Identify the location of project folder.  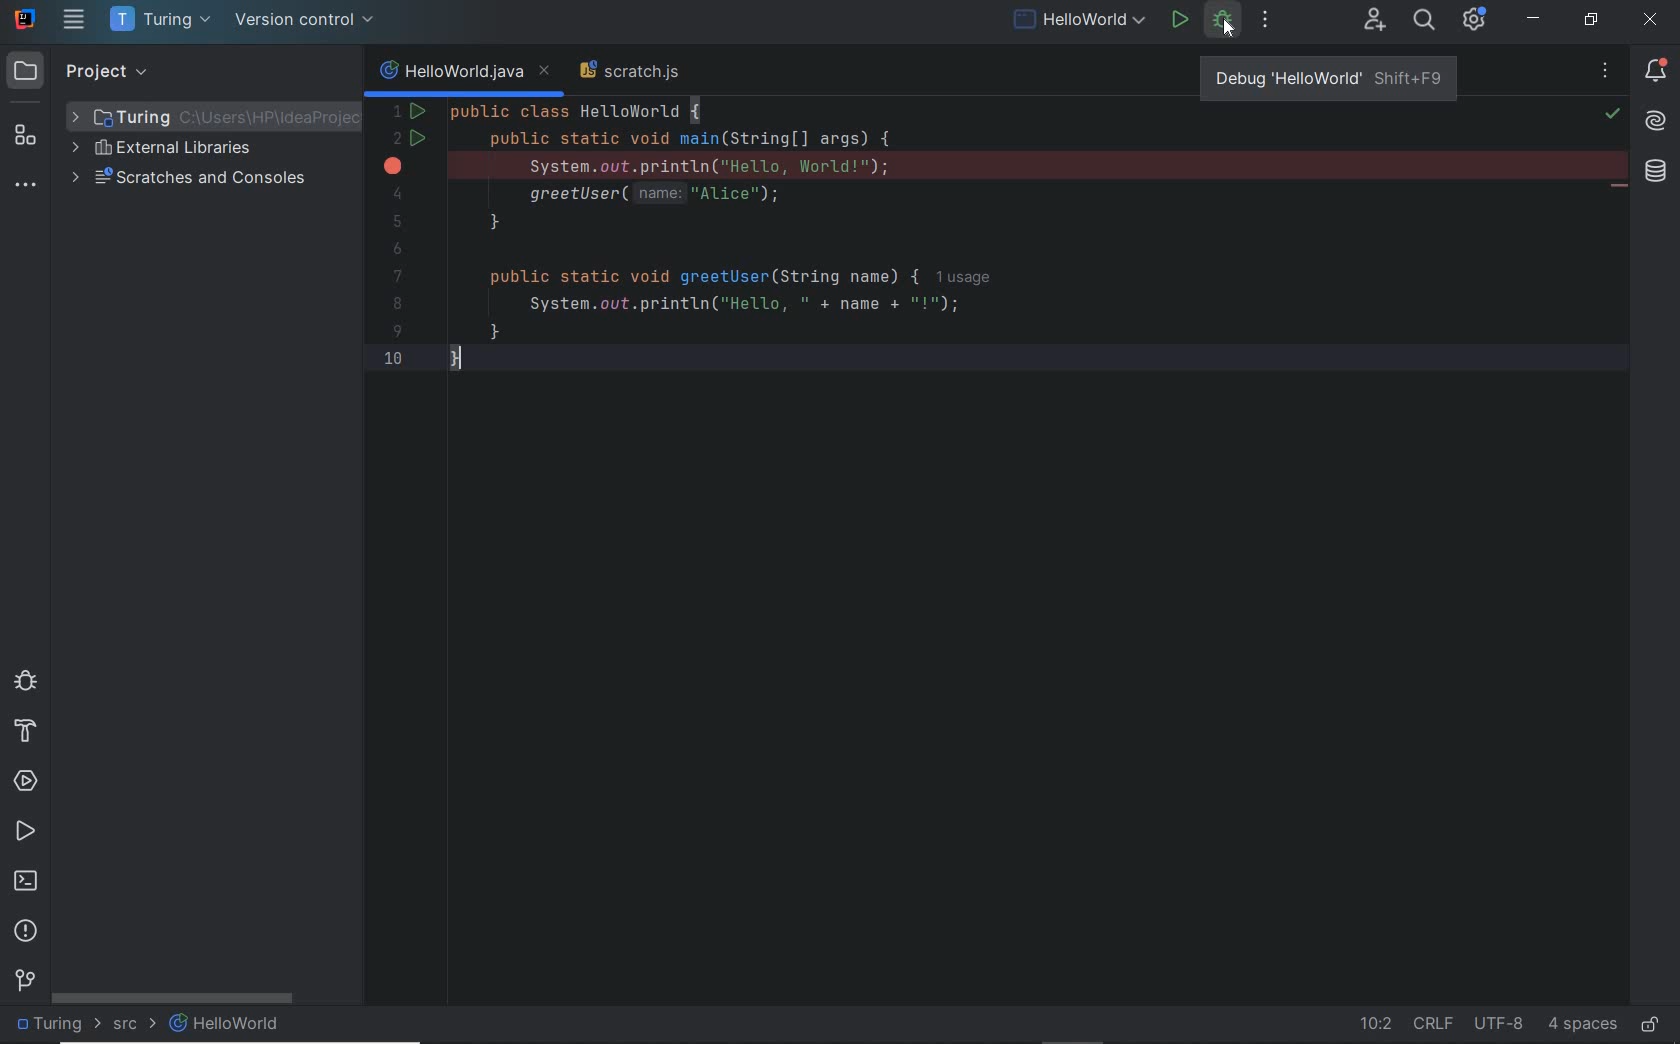
(51, 1025).